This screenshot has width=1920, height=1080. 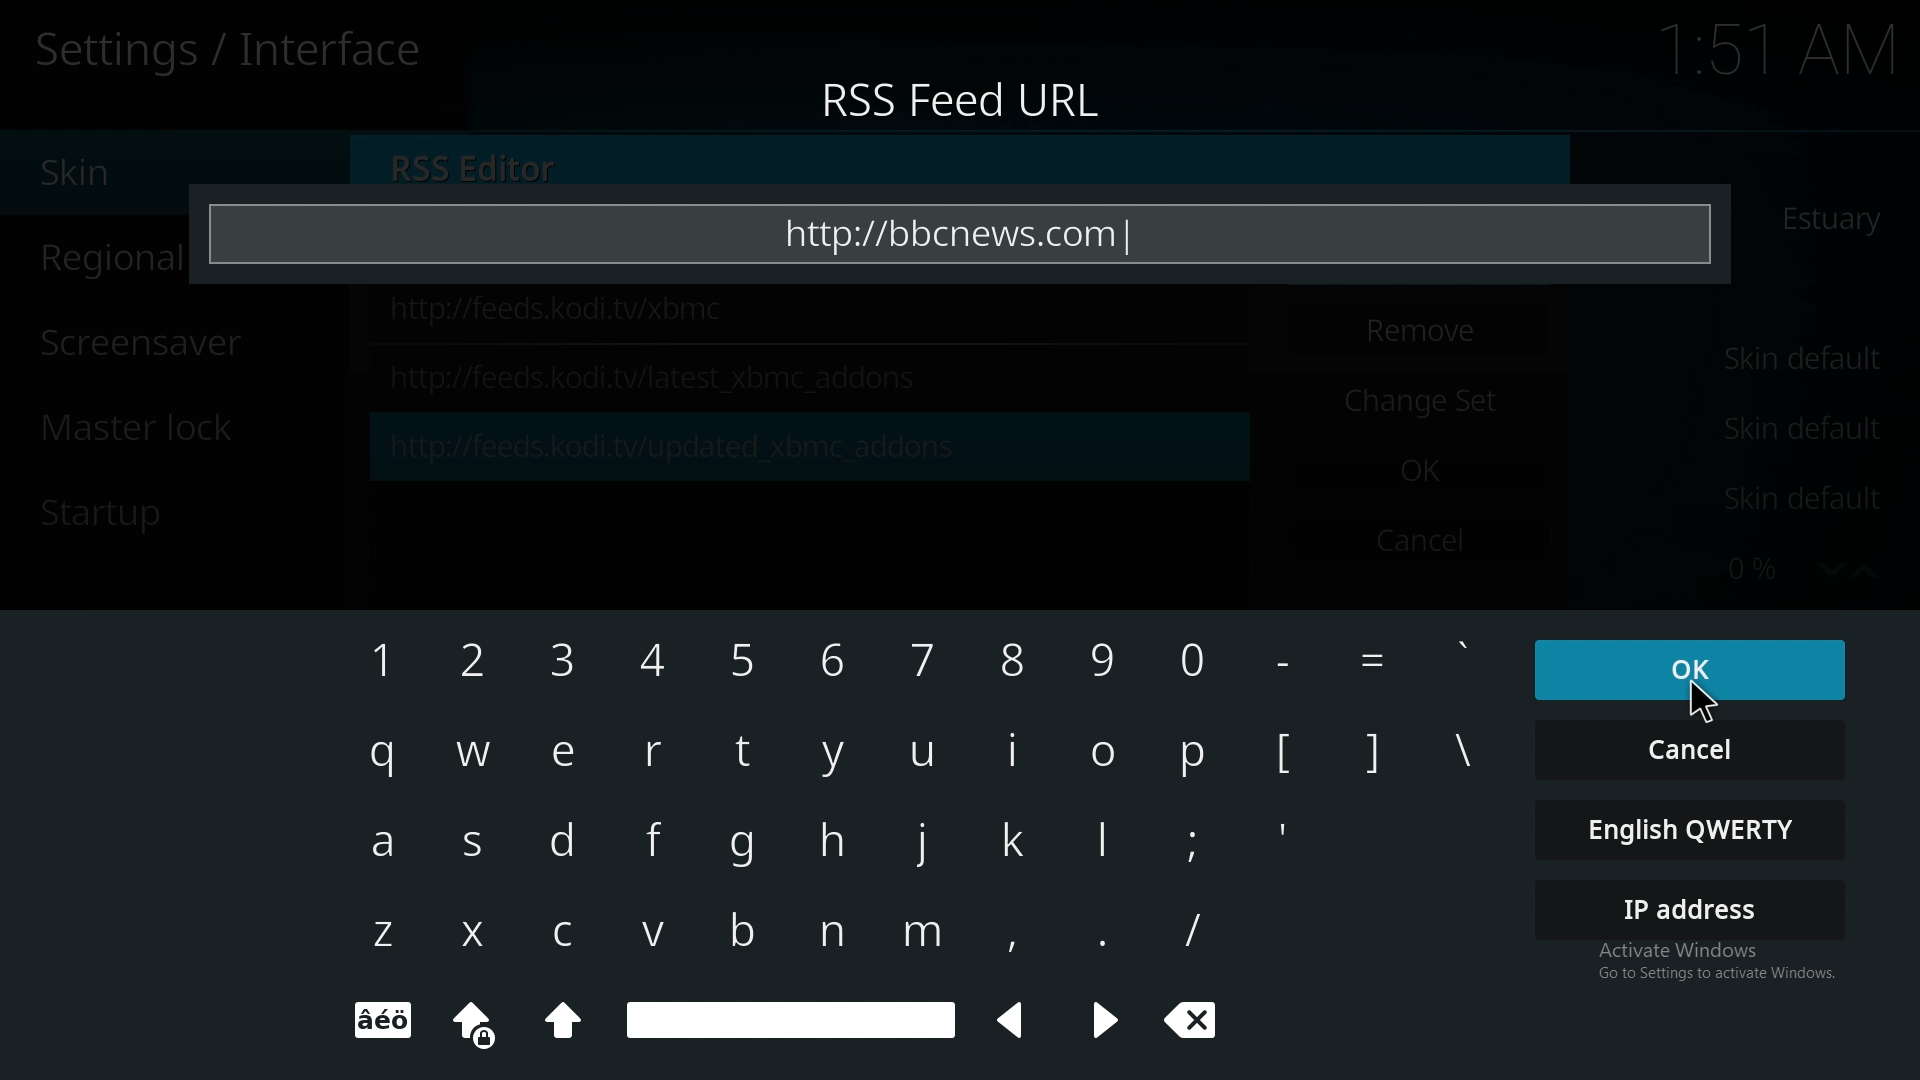 I want to click on keyboard Input, so click(x=1016, y=938).